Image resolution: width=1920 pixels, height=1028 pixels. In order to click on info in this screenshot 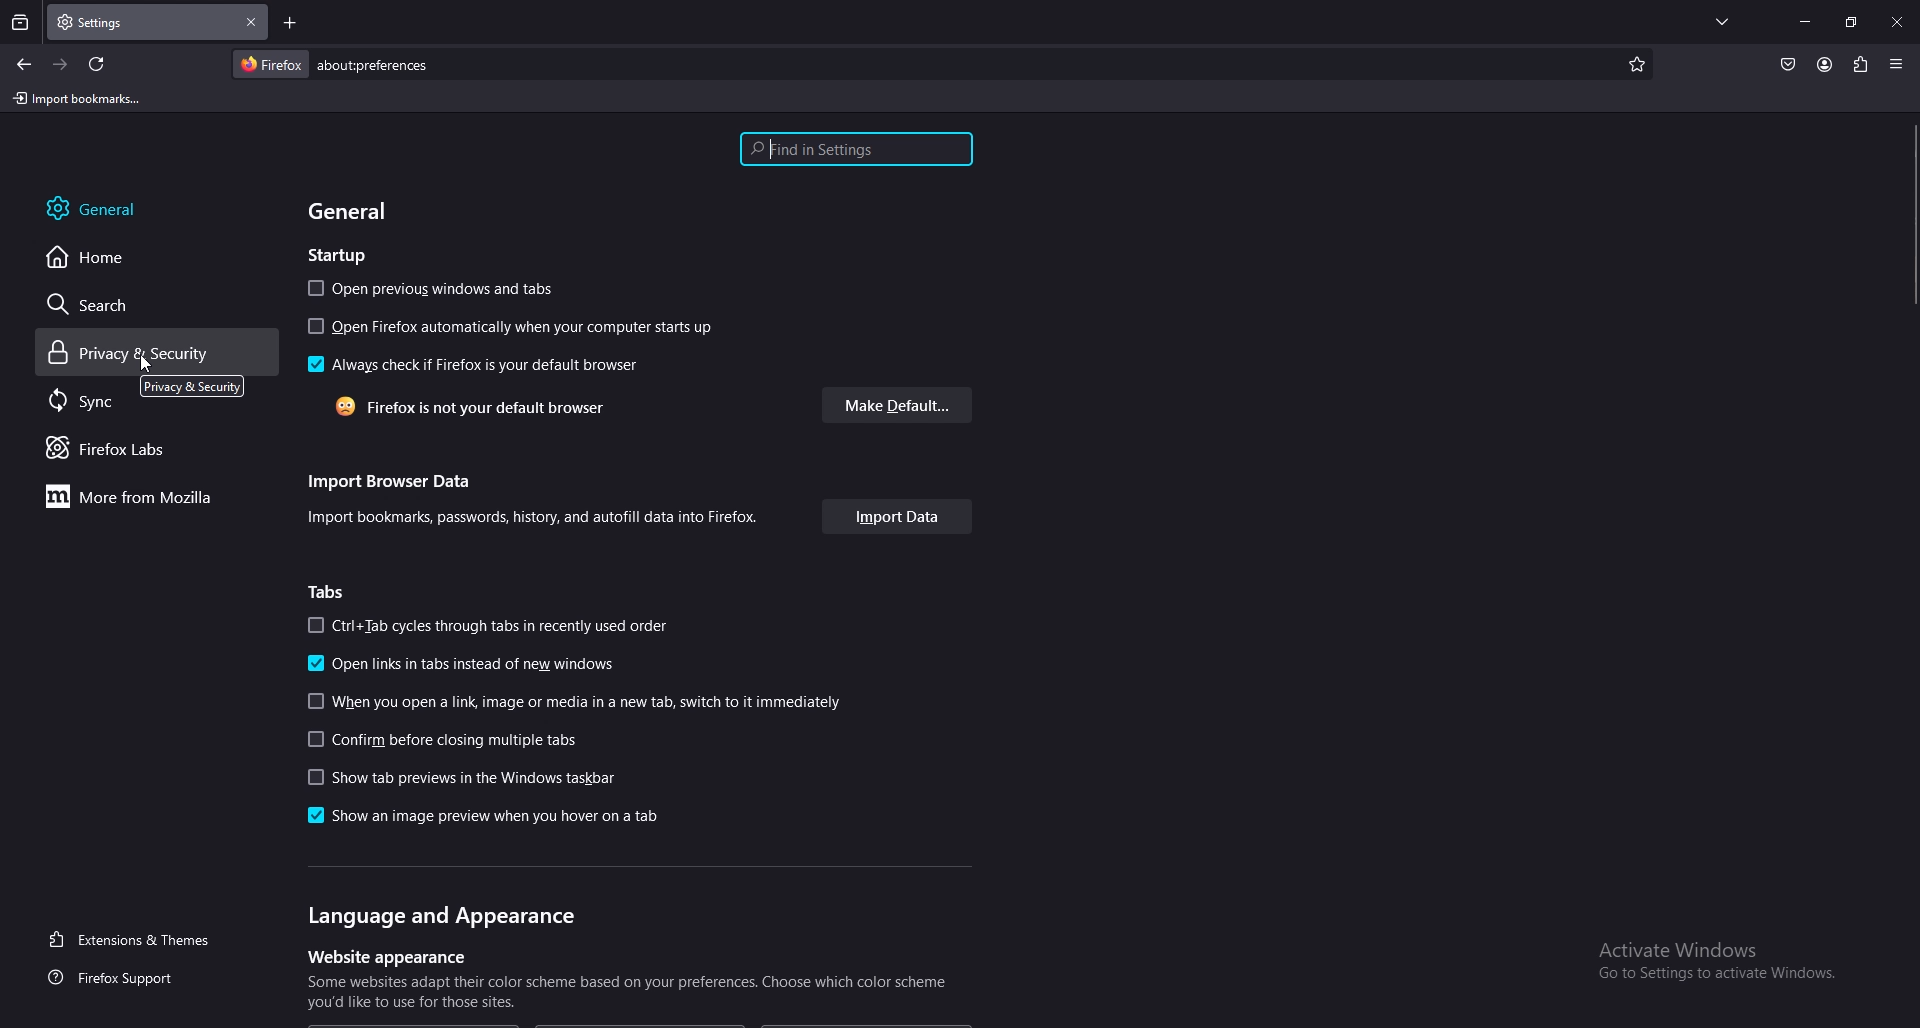, I will do `click(530, 518)`.